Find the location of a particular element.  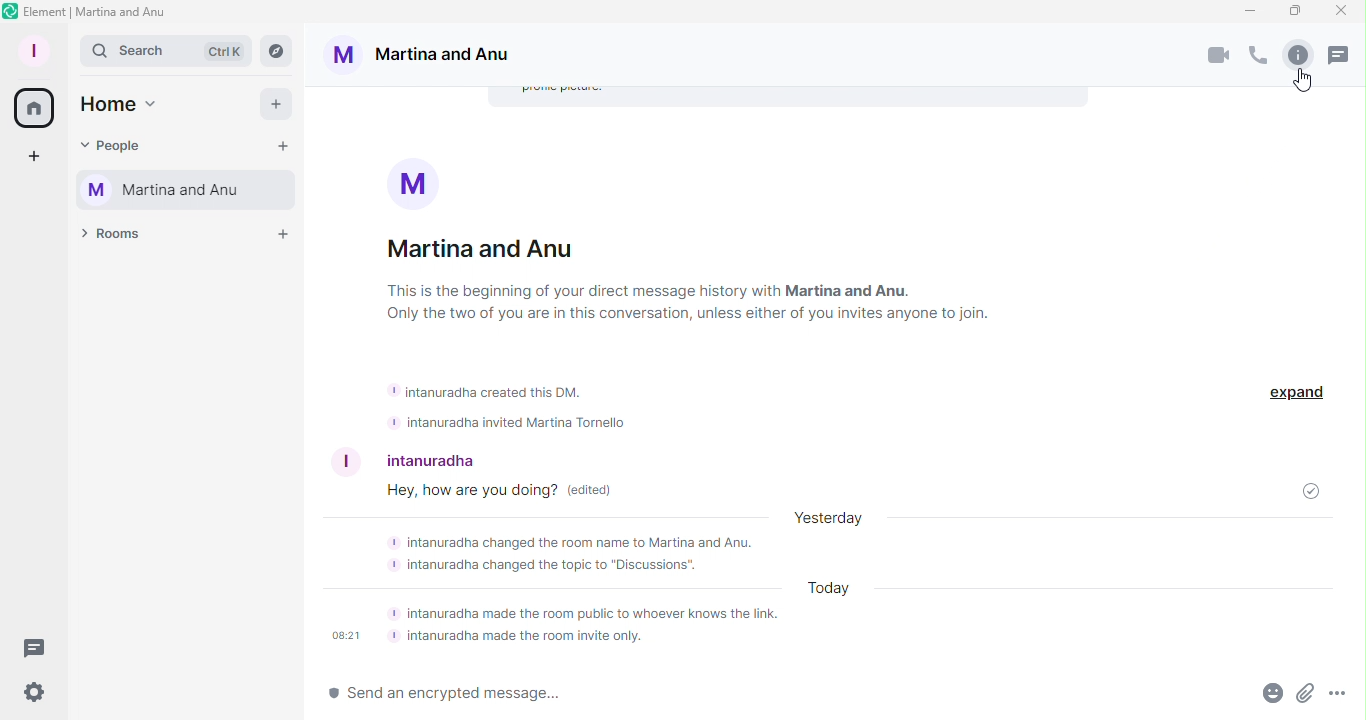

Quick settings is located at coordinates (33, 698).